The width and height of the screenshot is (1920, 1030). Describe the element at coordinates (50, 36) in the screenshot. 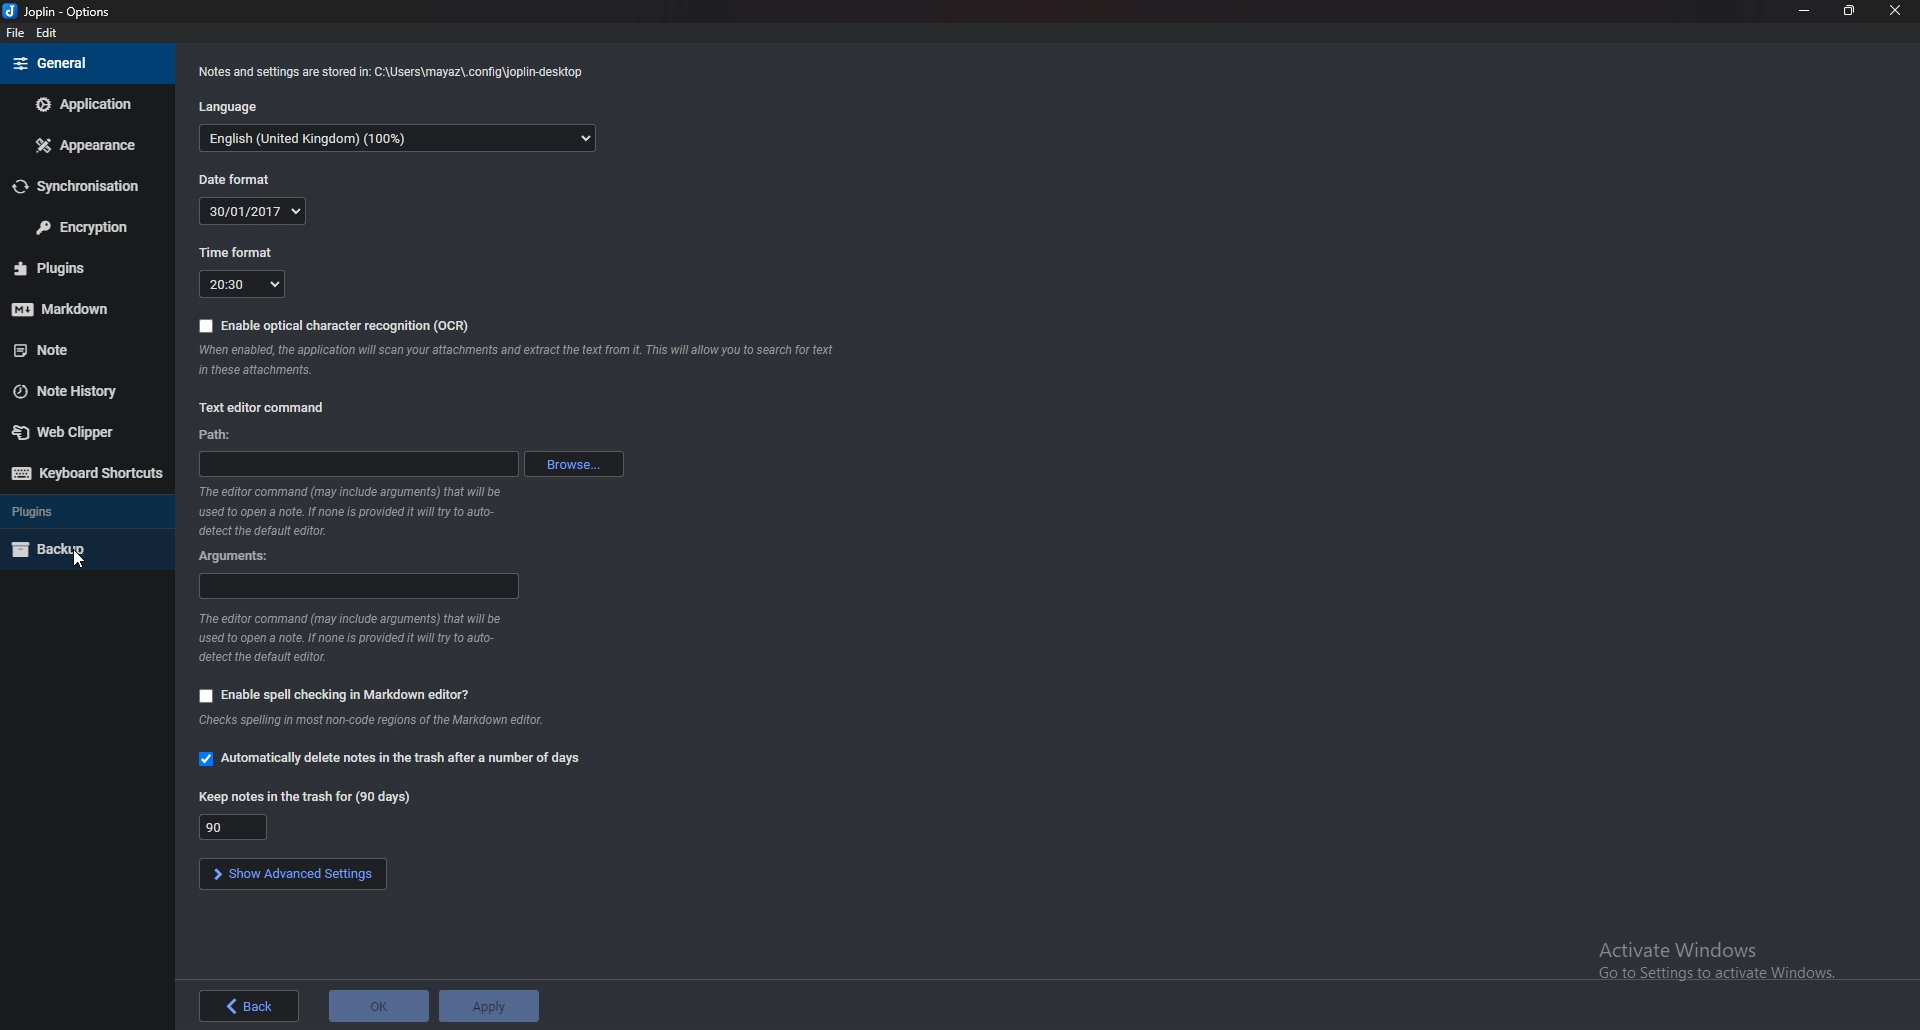

I see `edit` at that location.